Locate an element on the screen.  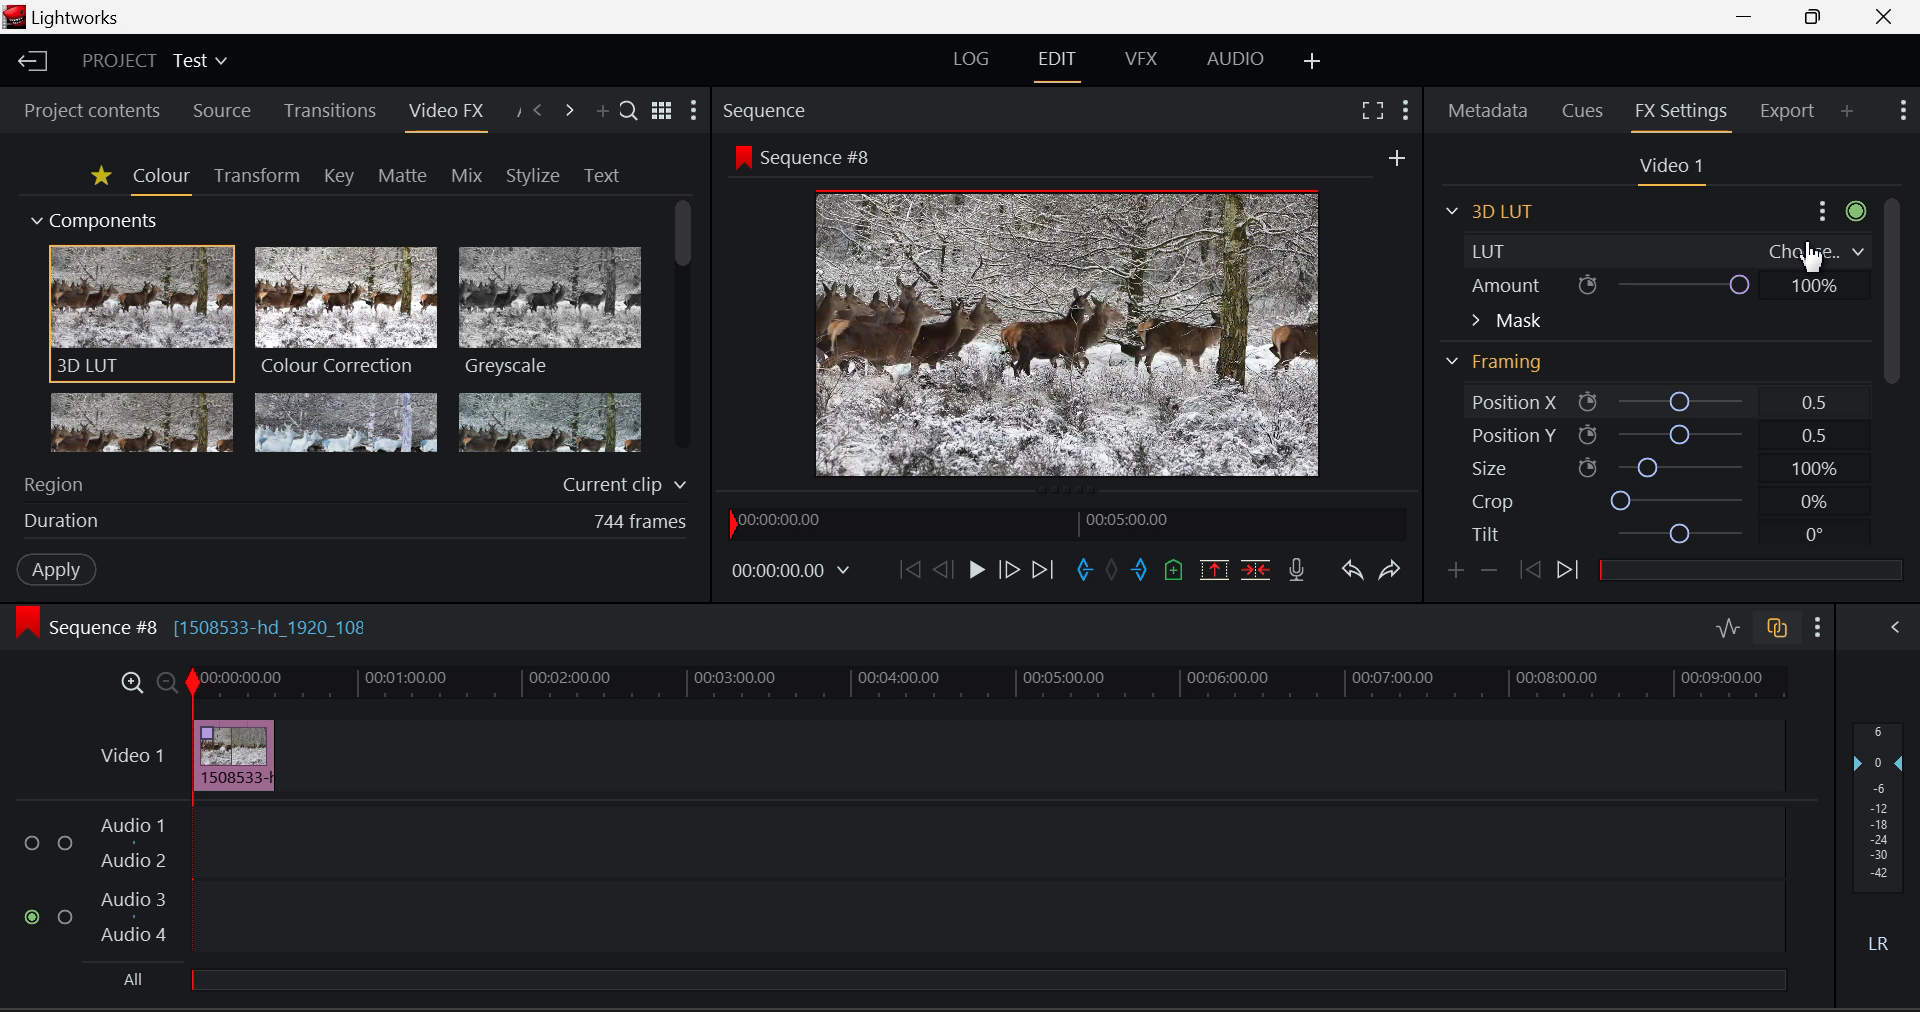
Project Timeline Navigator is located at coordinates (1064, 524).